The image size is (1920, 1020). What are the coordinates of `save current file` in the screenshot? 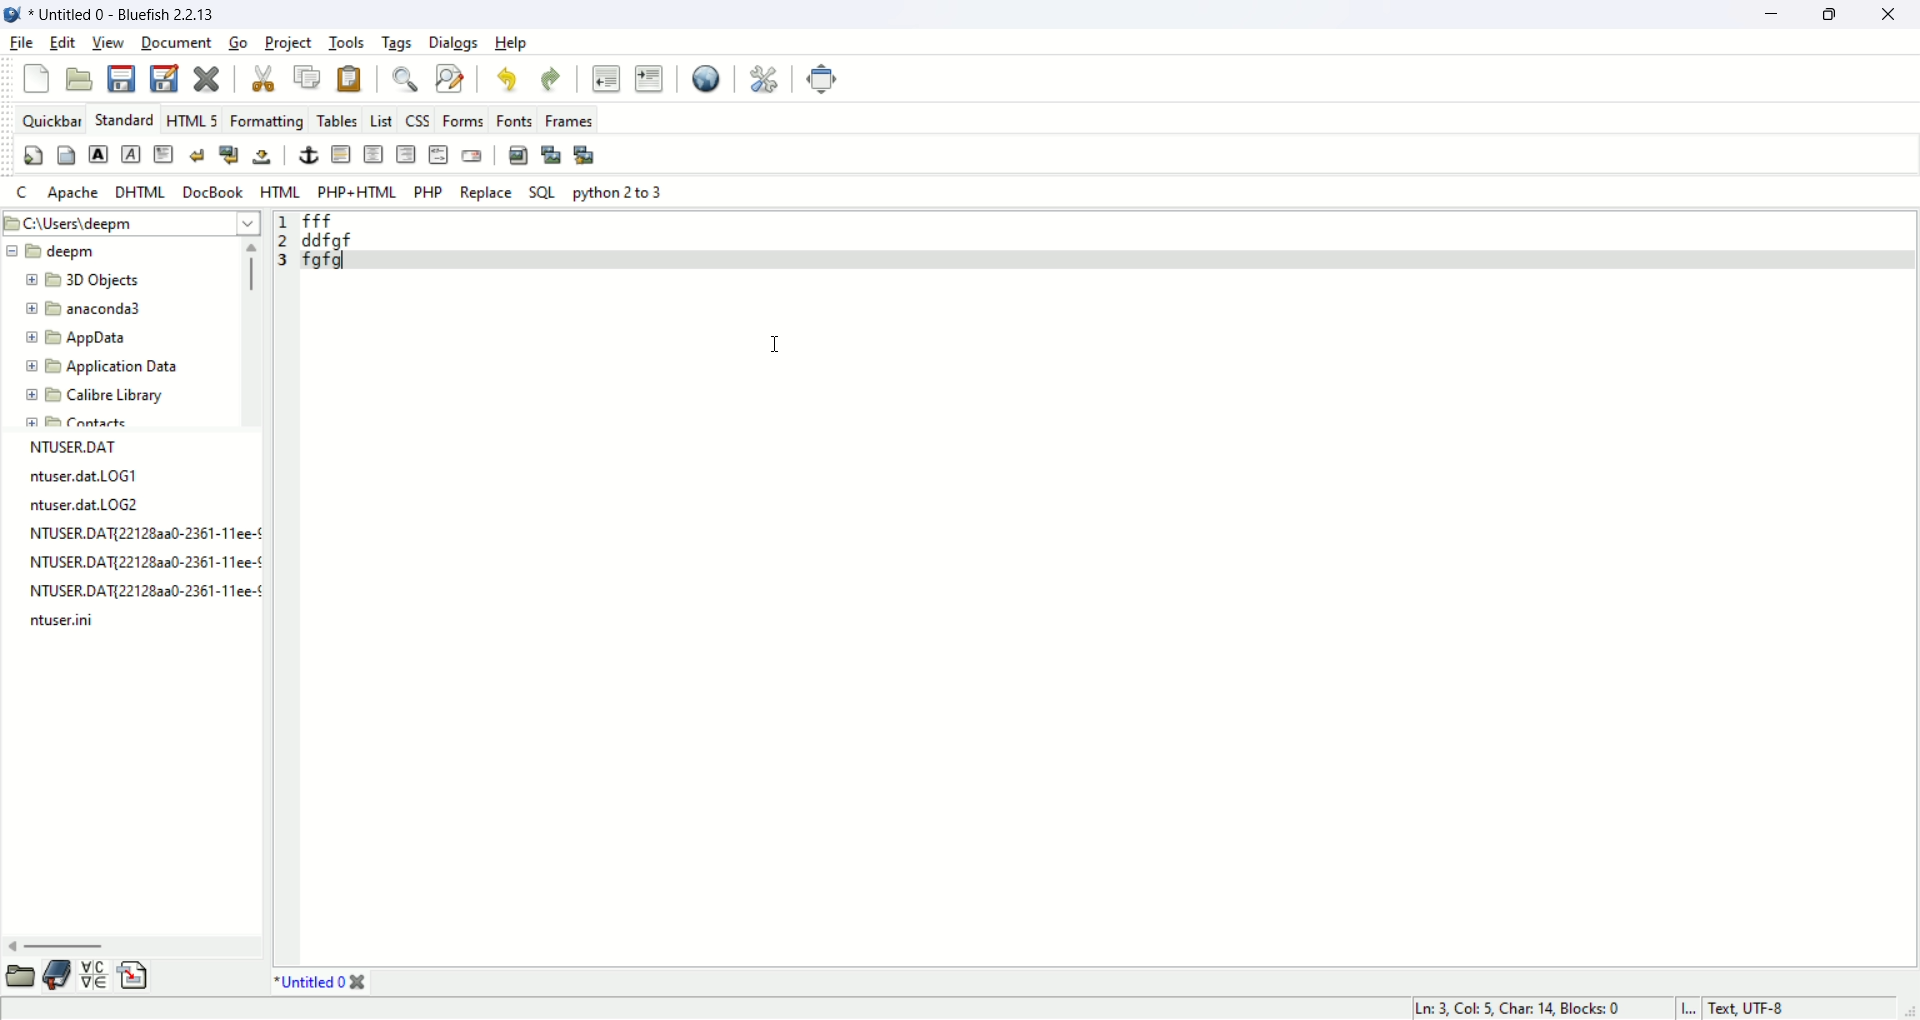 It's located at (124, 79).